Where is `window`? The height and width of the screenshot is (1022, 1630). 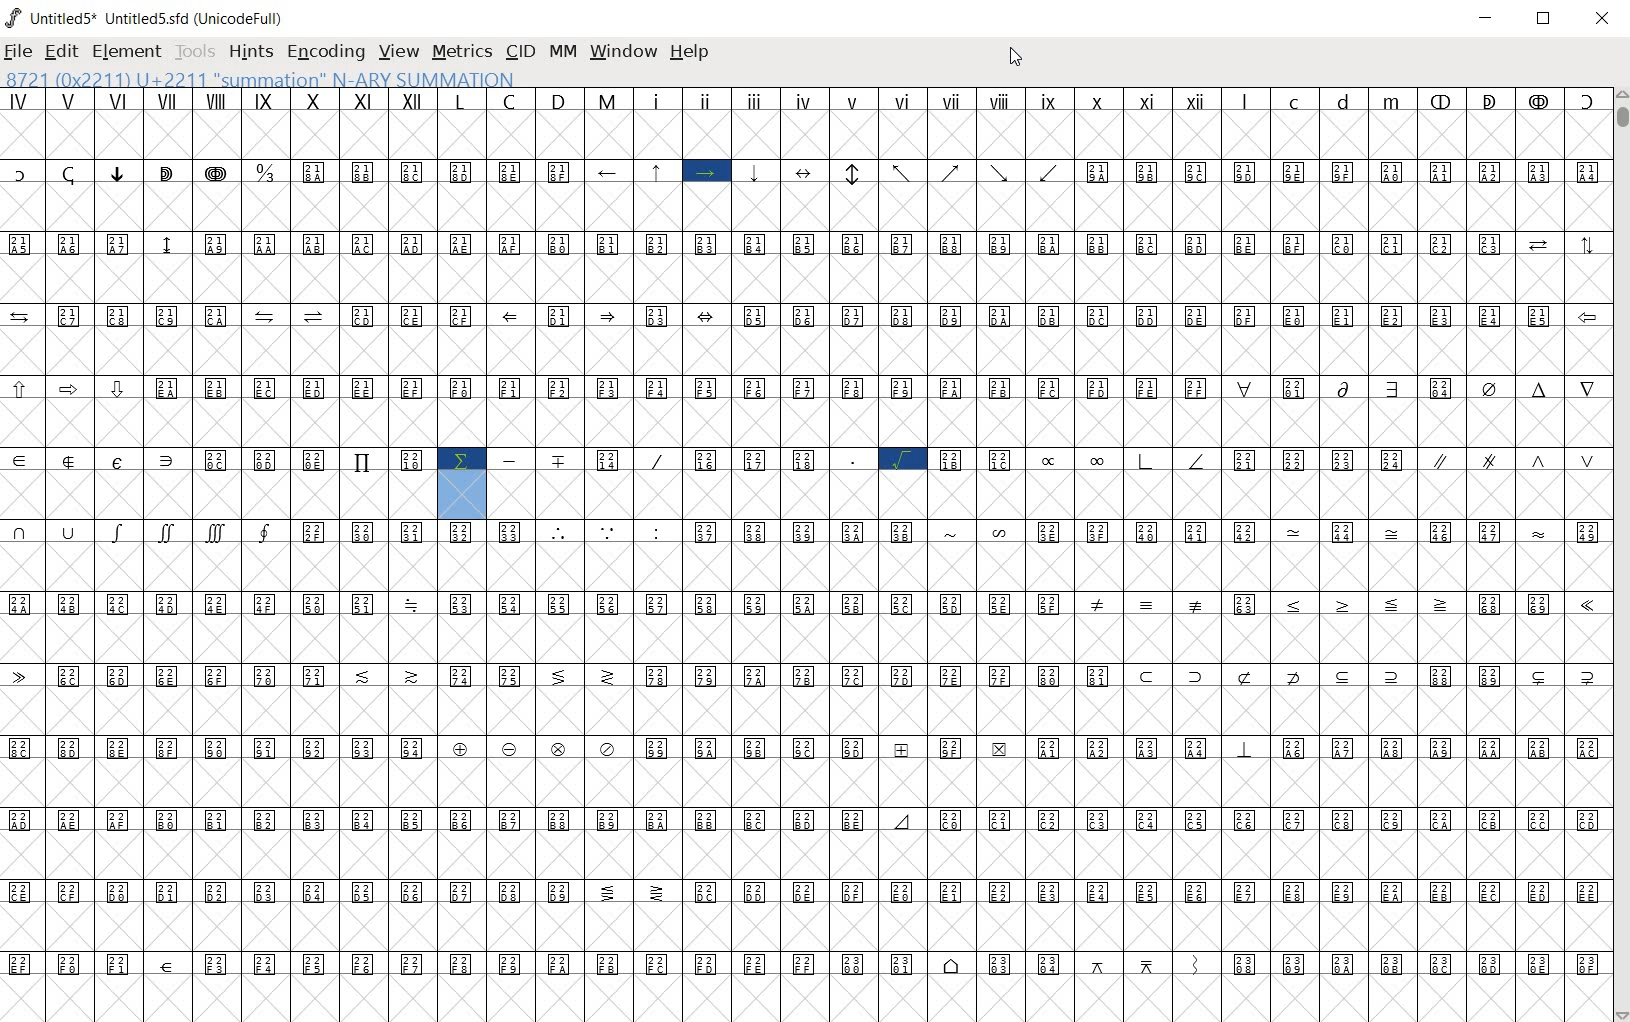
window is located at coordinates (623, 51).